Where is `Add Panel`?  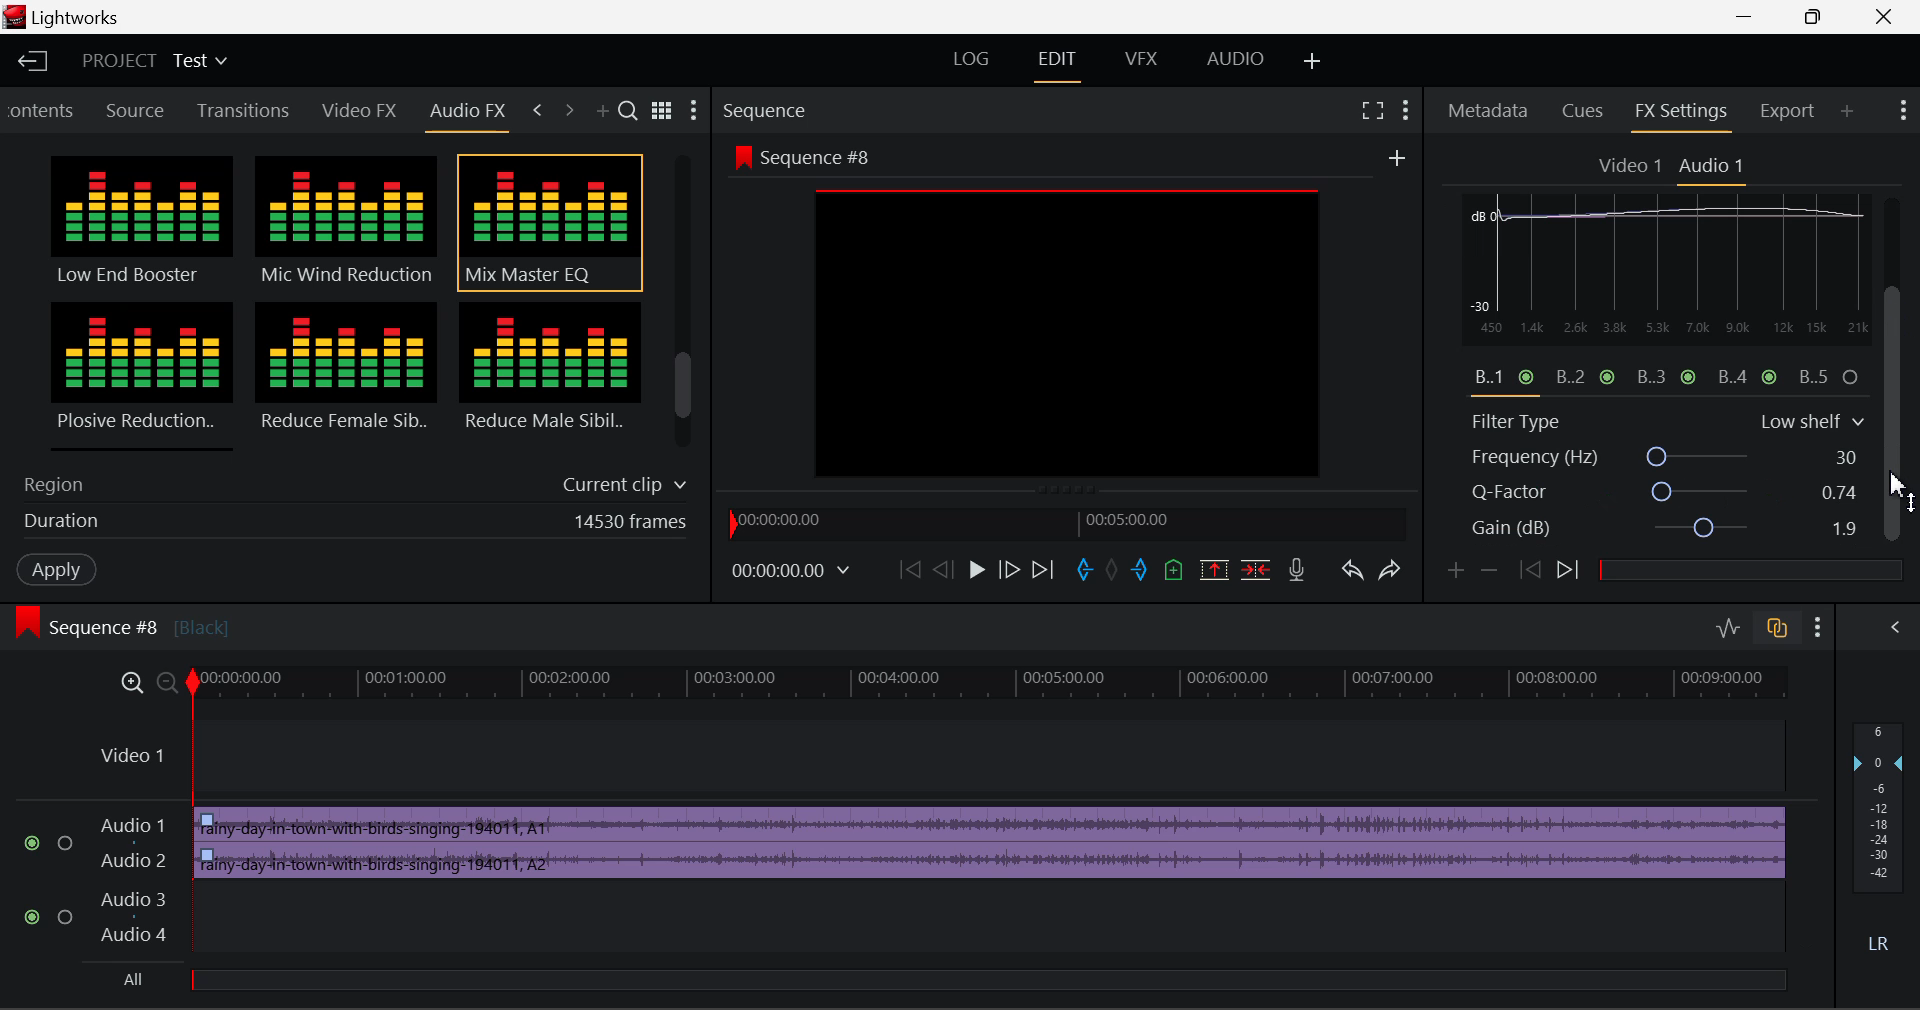 Add Panel is located at coordinates (605, 113).